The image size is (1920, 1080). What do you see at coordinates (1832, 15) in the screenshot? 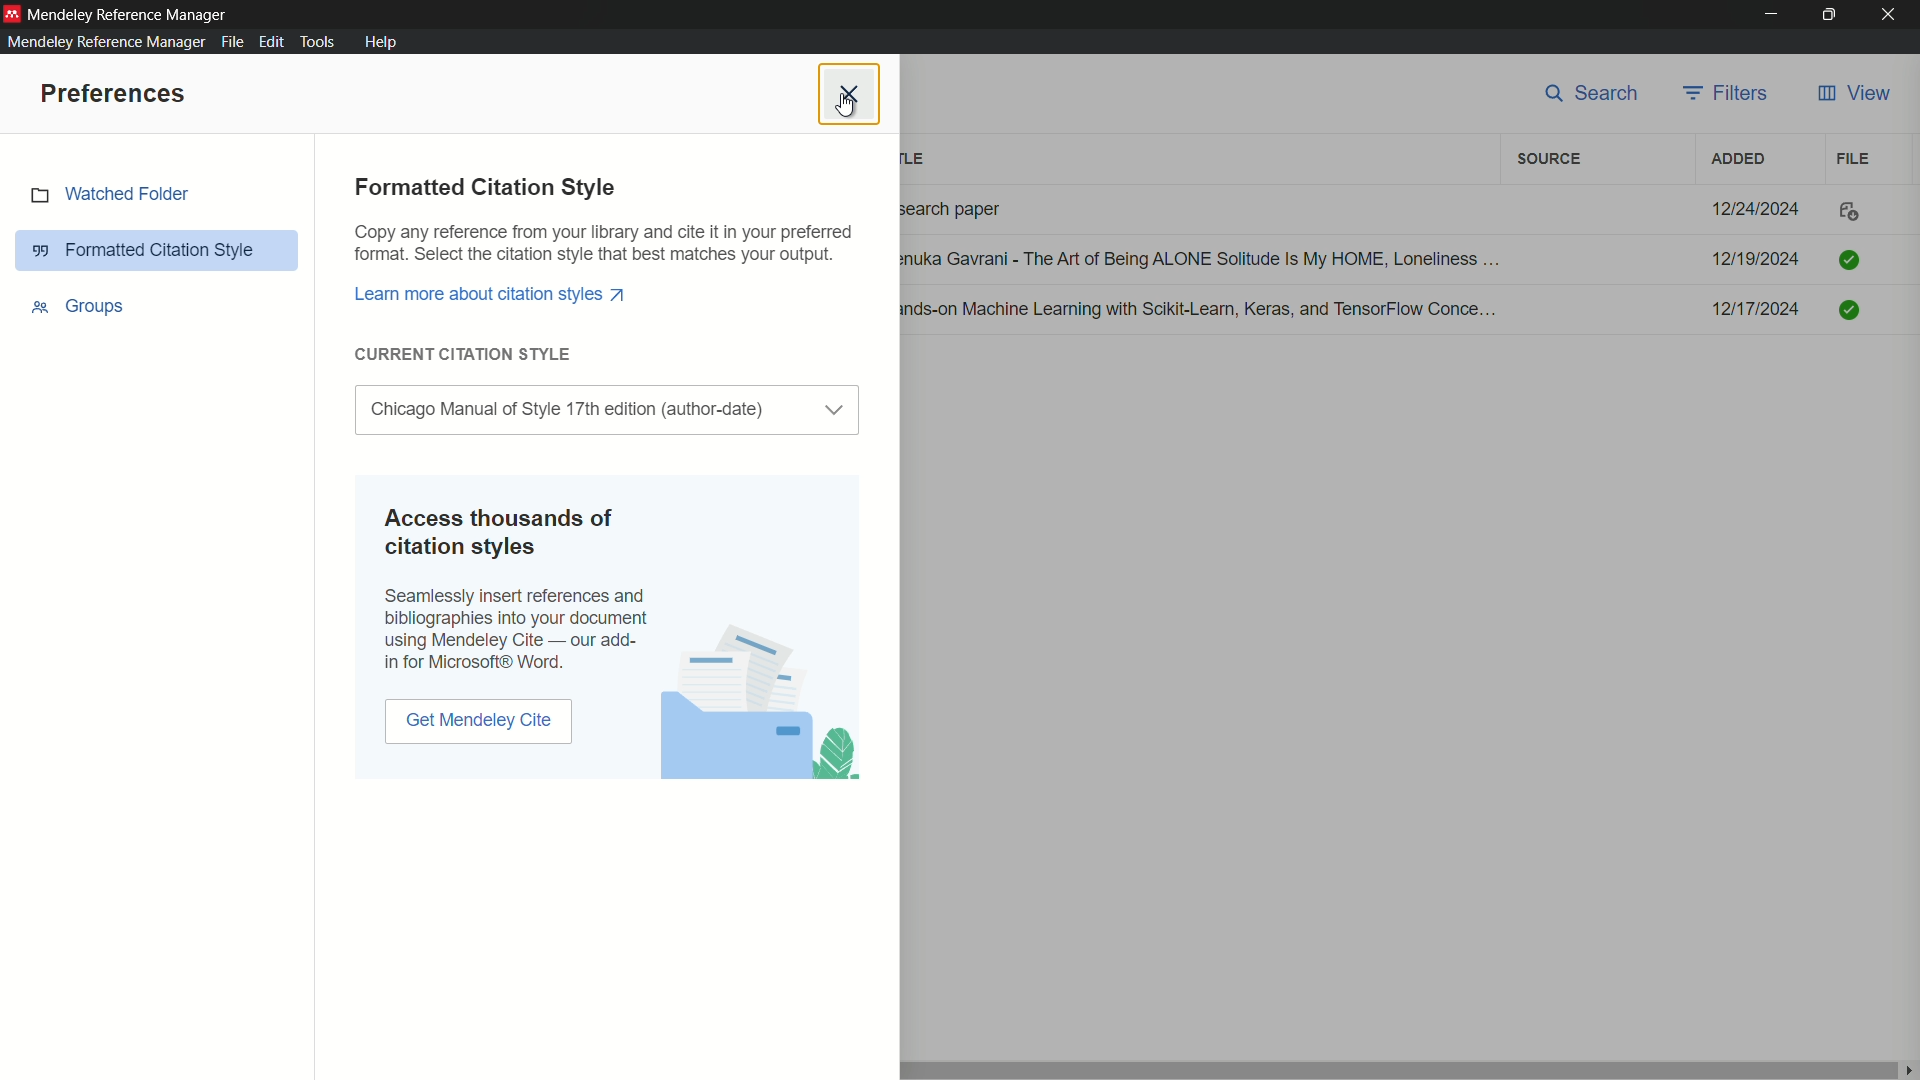
I see `maximize` at bounding box center [1832, 15].